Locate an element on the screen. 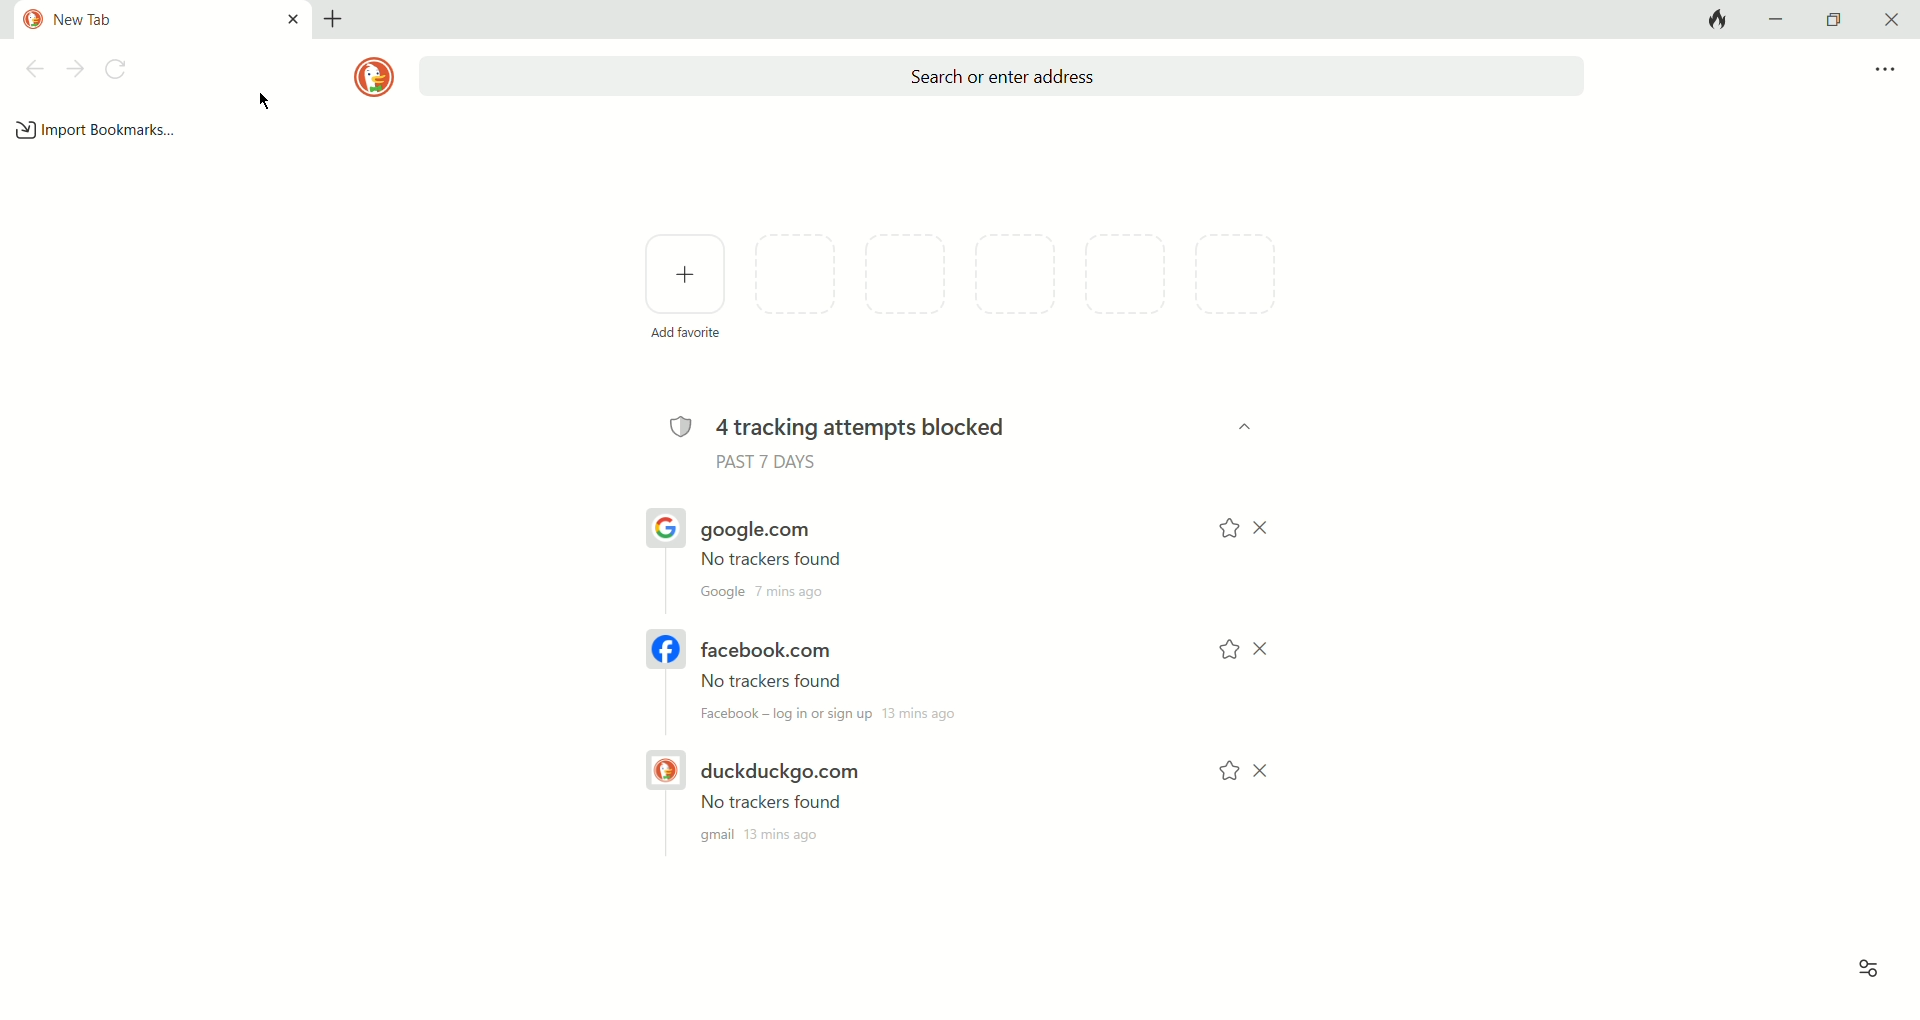  back is located at coordinates (37, 70).